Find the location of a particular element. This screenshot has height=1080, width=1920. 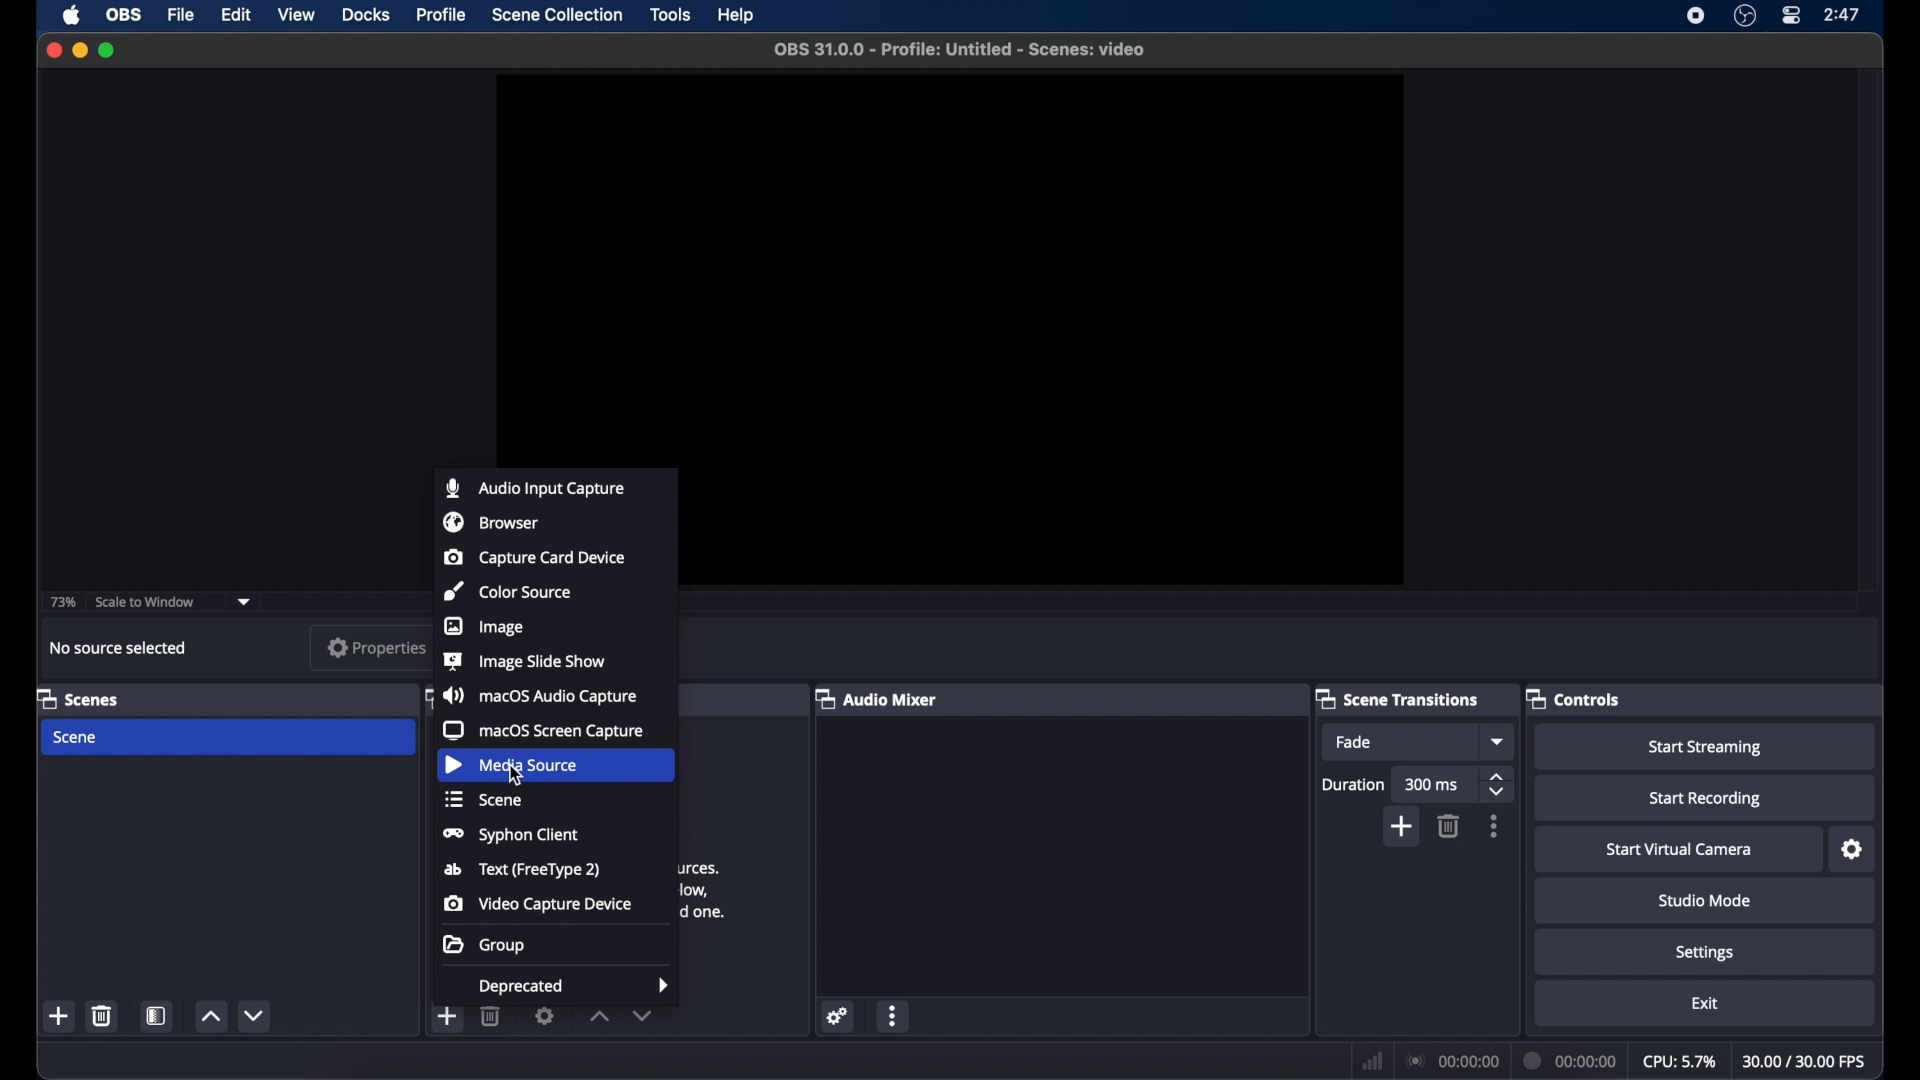

duration is located at coordinates (1352, 784).